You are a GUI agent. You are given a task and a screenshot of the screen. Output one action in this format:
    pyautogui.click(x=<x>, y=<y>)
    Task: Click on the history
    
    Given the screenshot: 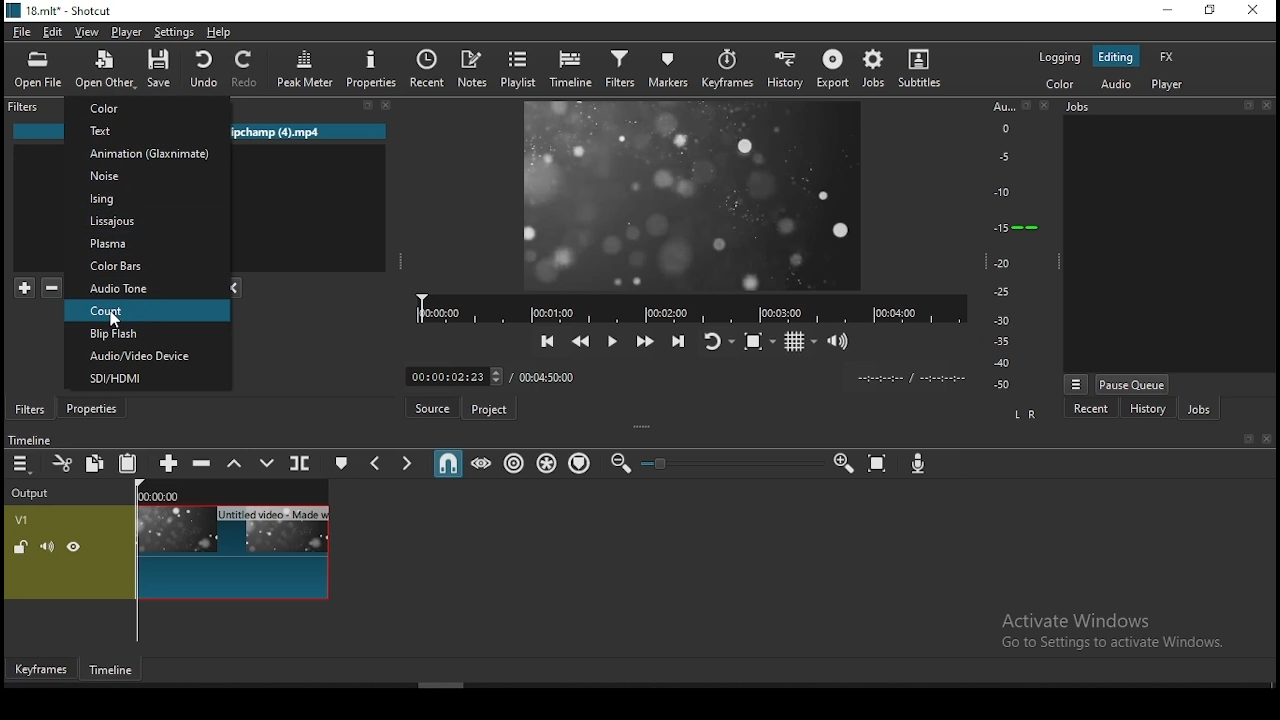 What is the action you would take?
    pyautogui.click(x=1147, y=410)
    